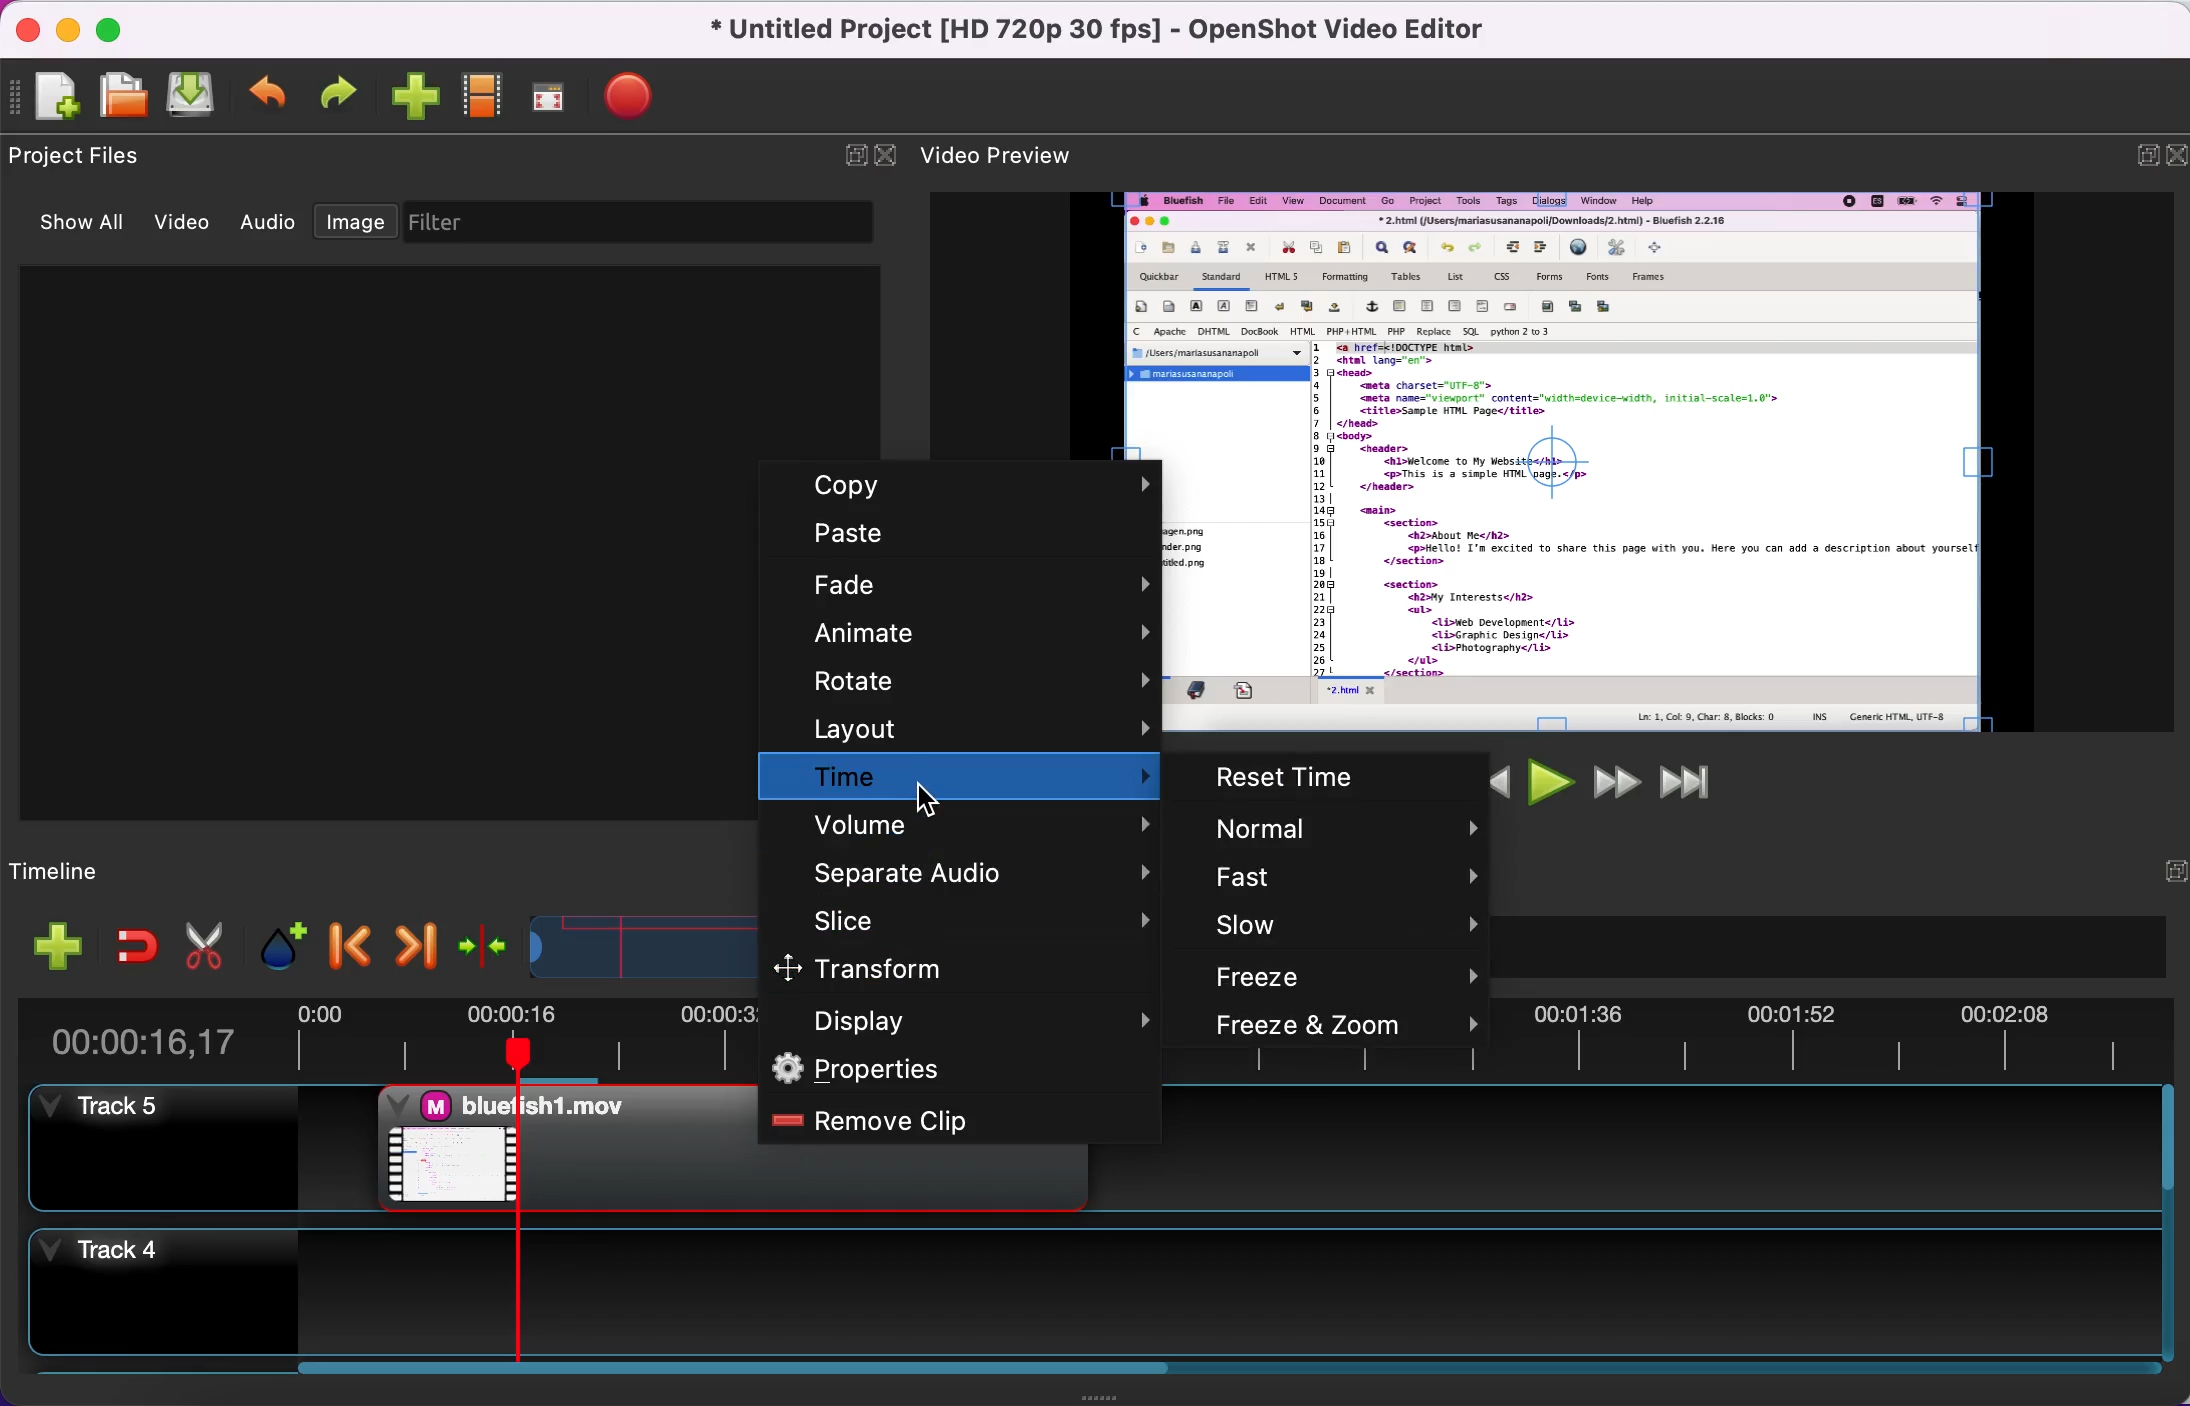  Describe the element at coordinates (1016, 152) in the screenshot. I see `video preview` at that location.